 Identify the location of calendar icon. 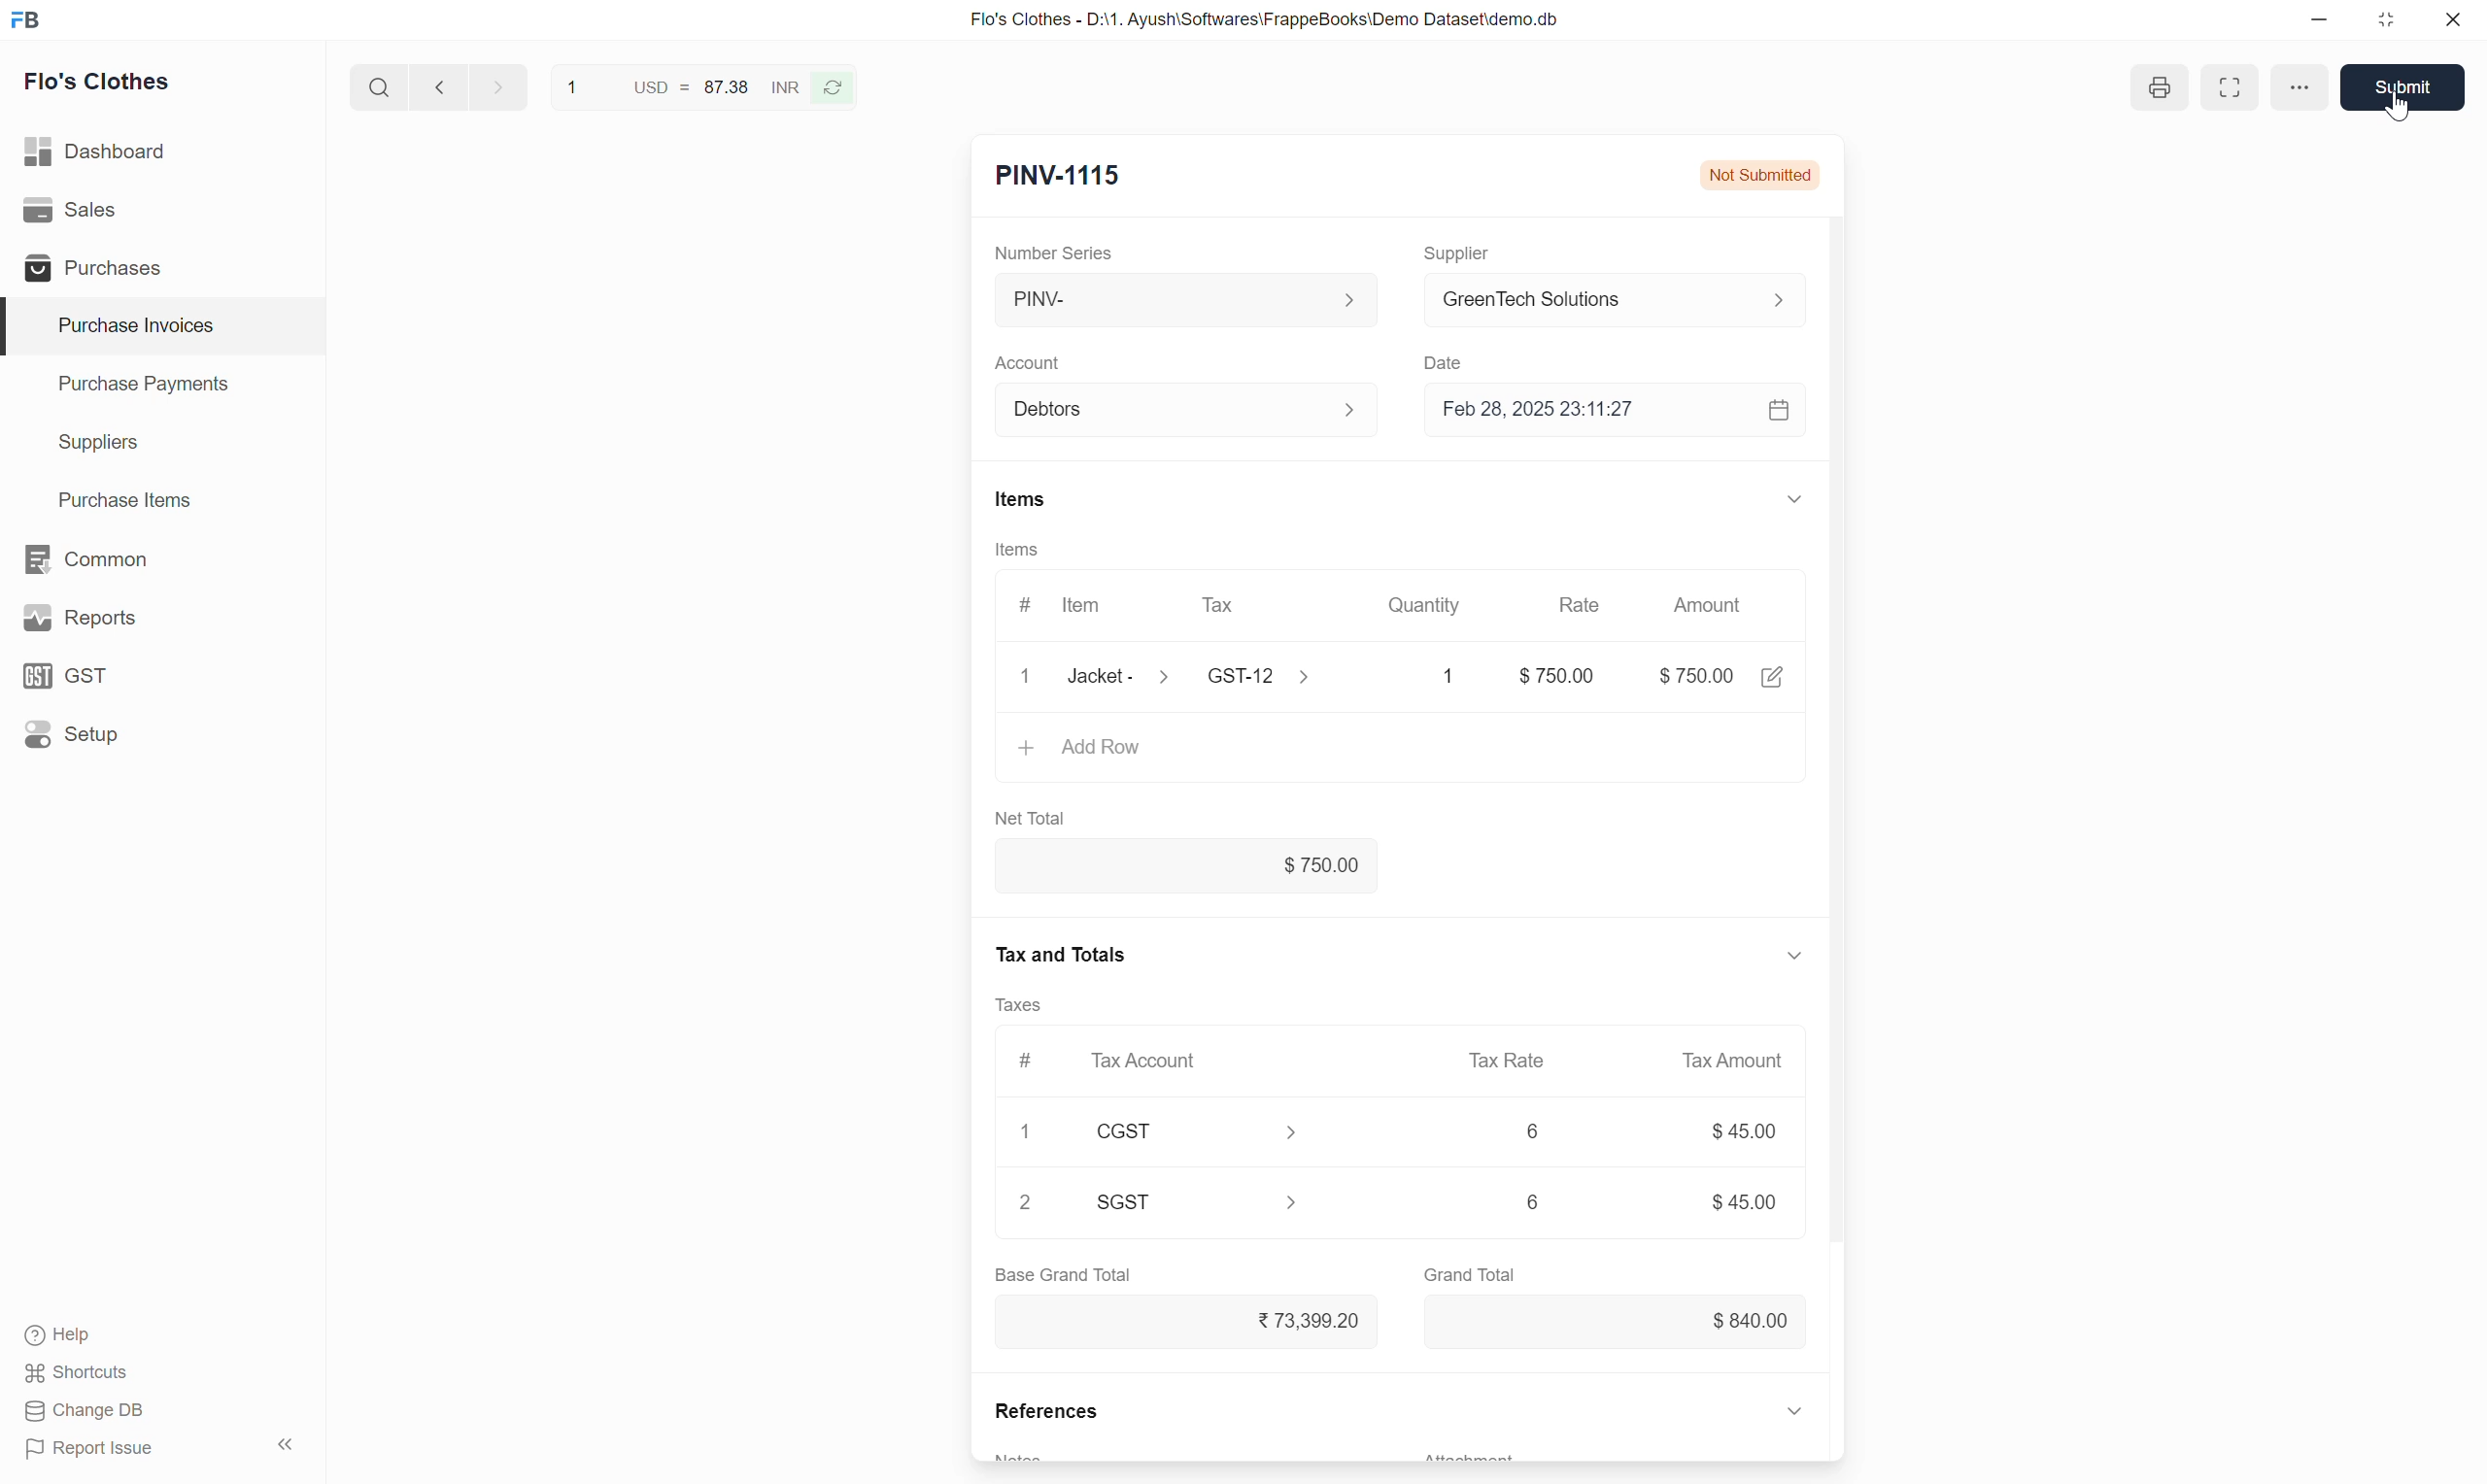
(1782, 410).